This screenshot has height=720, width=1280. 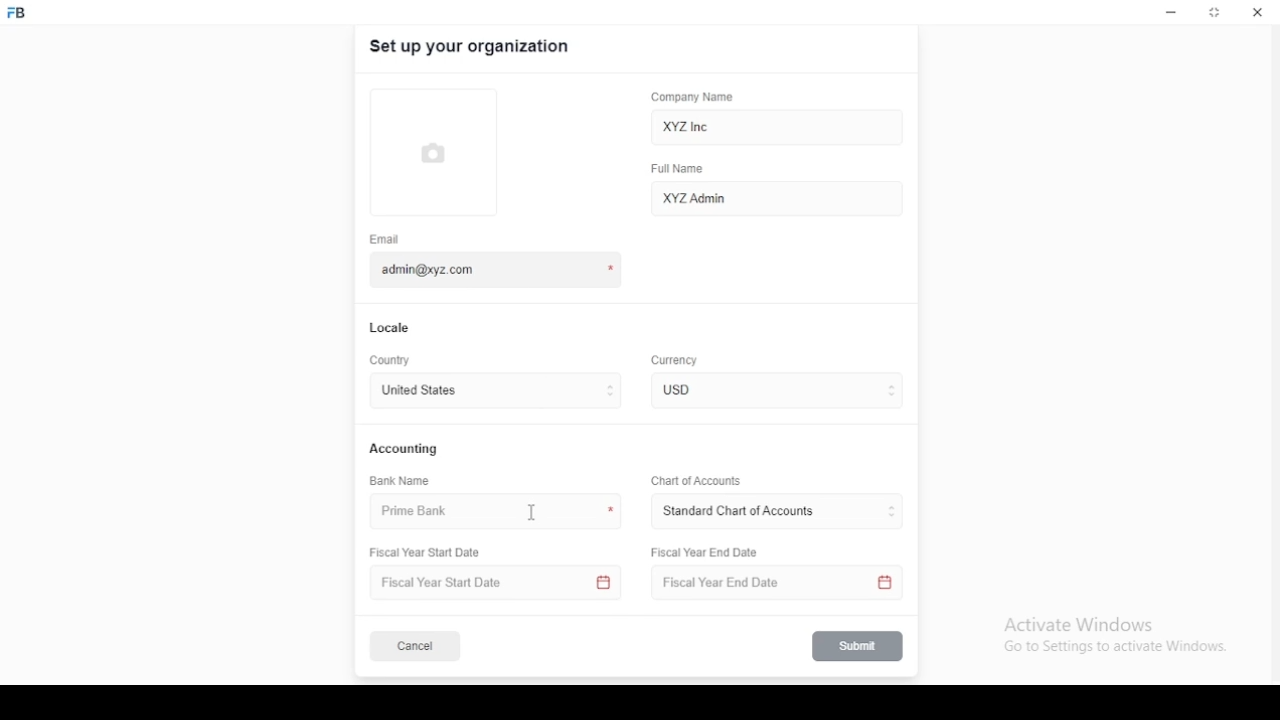 I want to click on Currency, so click(x=675, y=361).